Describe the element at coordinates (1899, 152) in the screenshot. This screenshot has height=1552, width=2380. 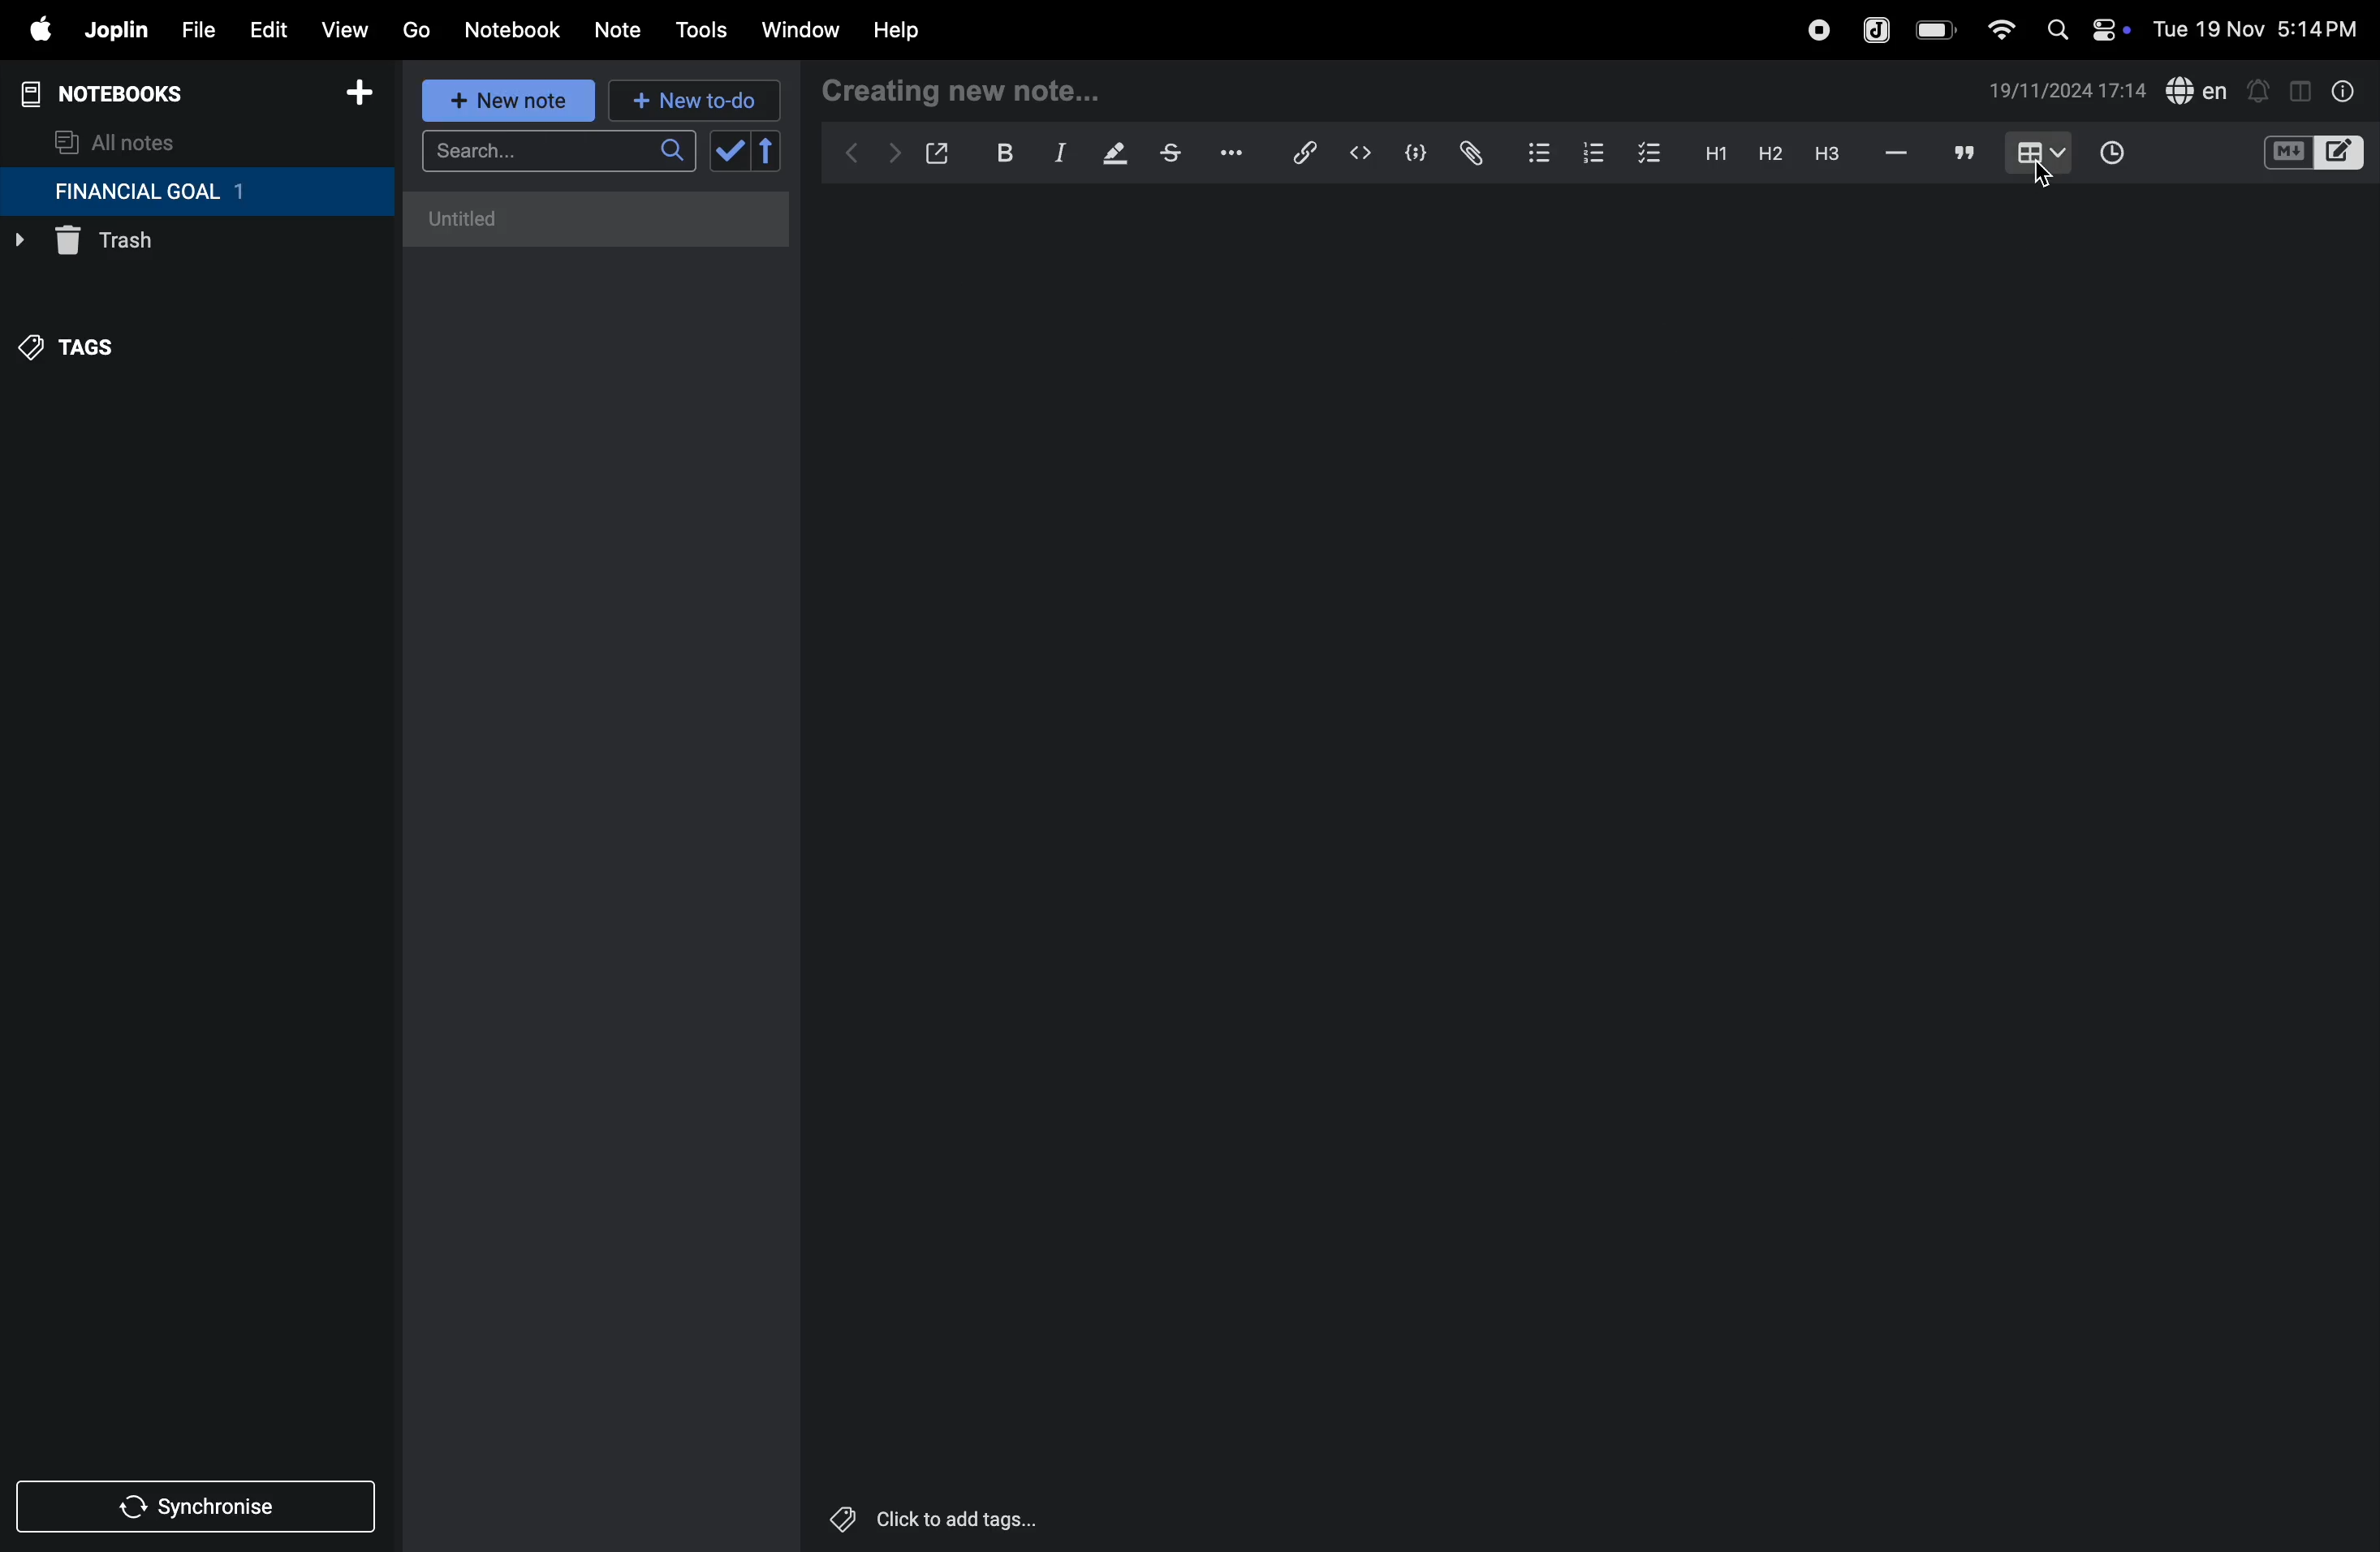
I see `hifen` at that location.